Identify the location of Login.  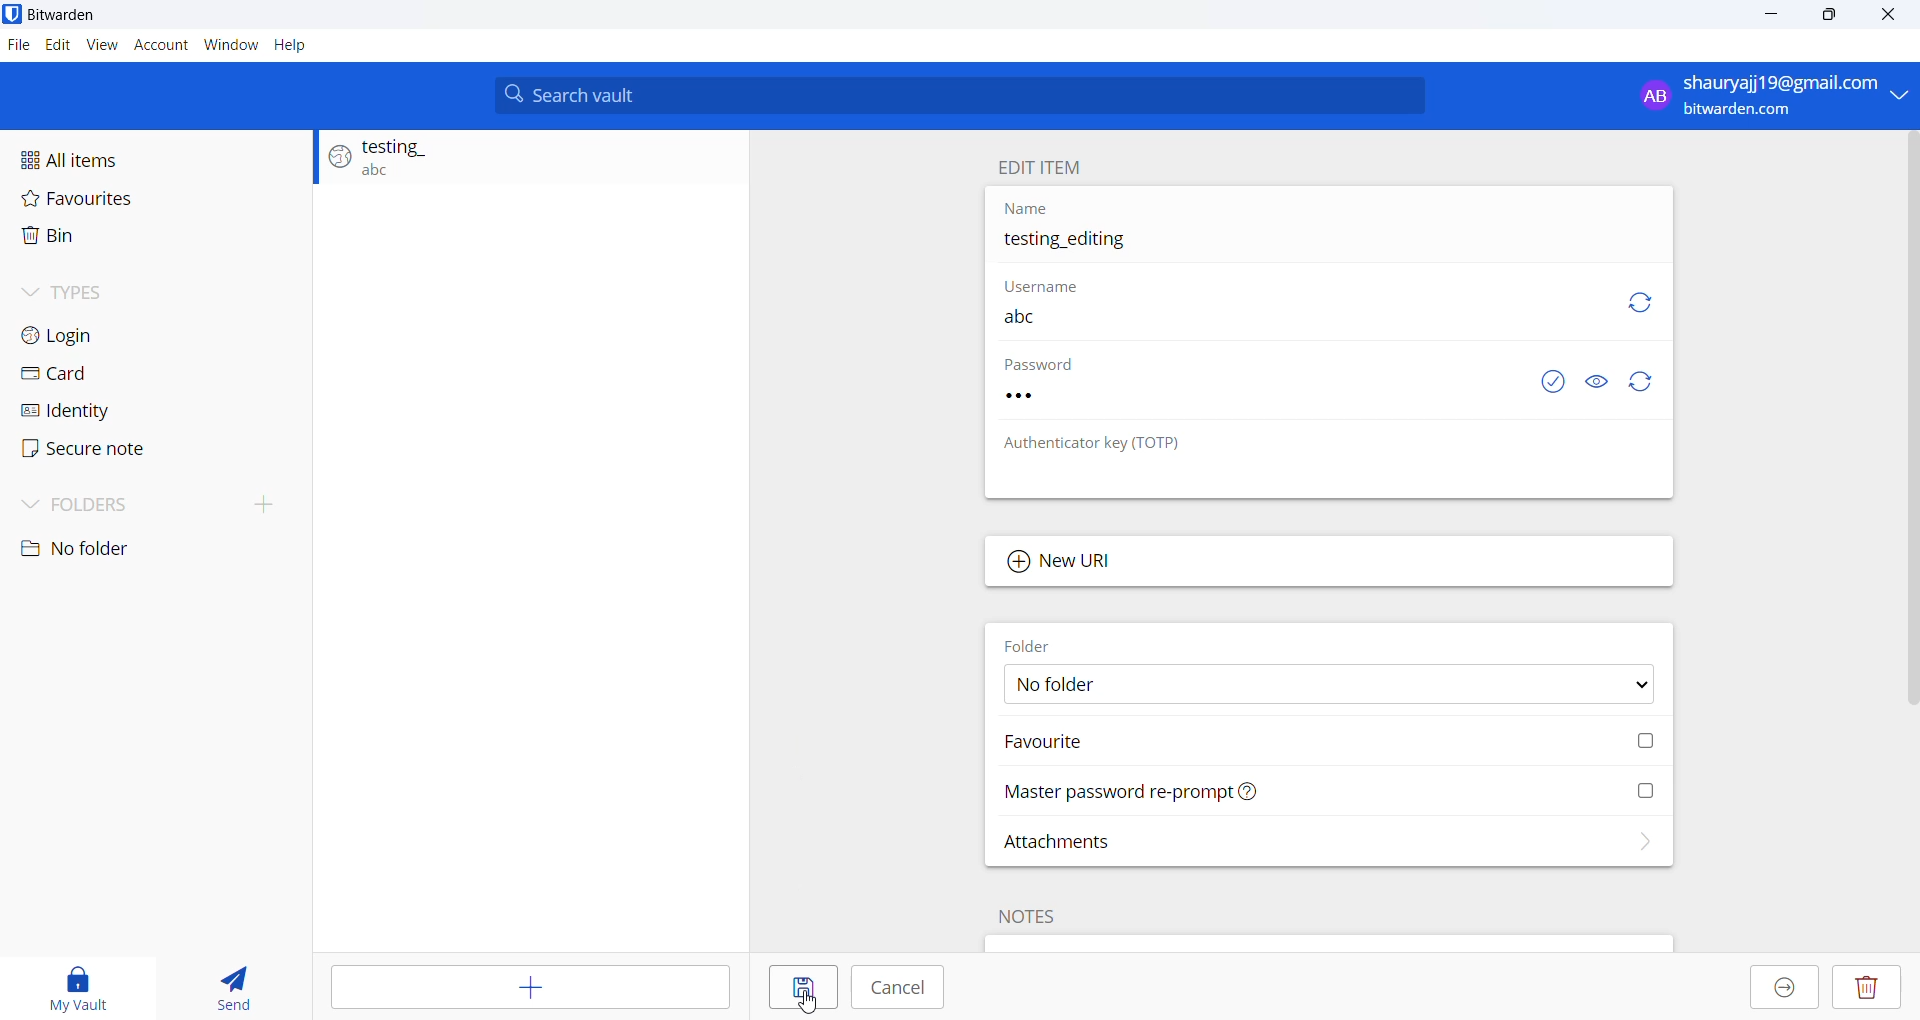
(142, 337).